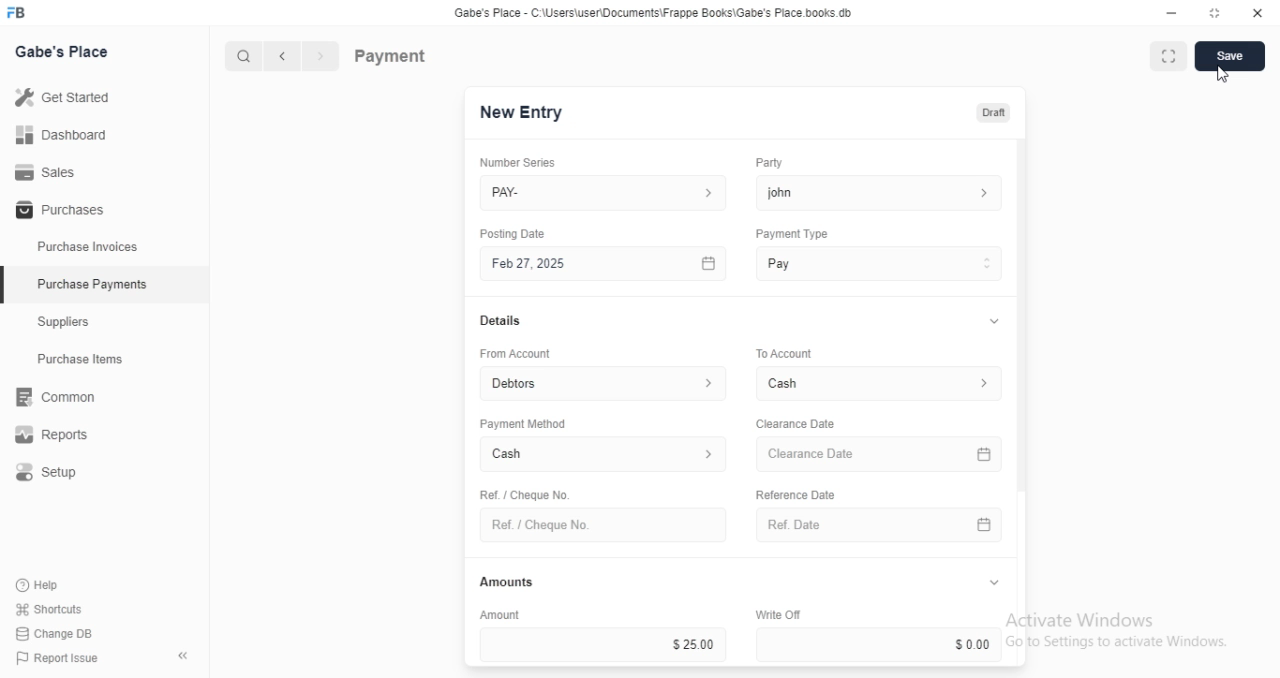 The height and width of the screenshot is (678, 1280). What do you see at coordinates (514, 233) in the screenshot?
I see `Posting Date` at bounding box center [514, 233].